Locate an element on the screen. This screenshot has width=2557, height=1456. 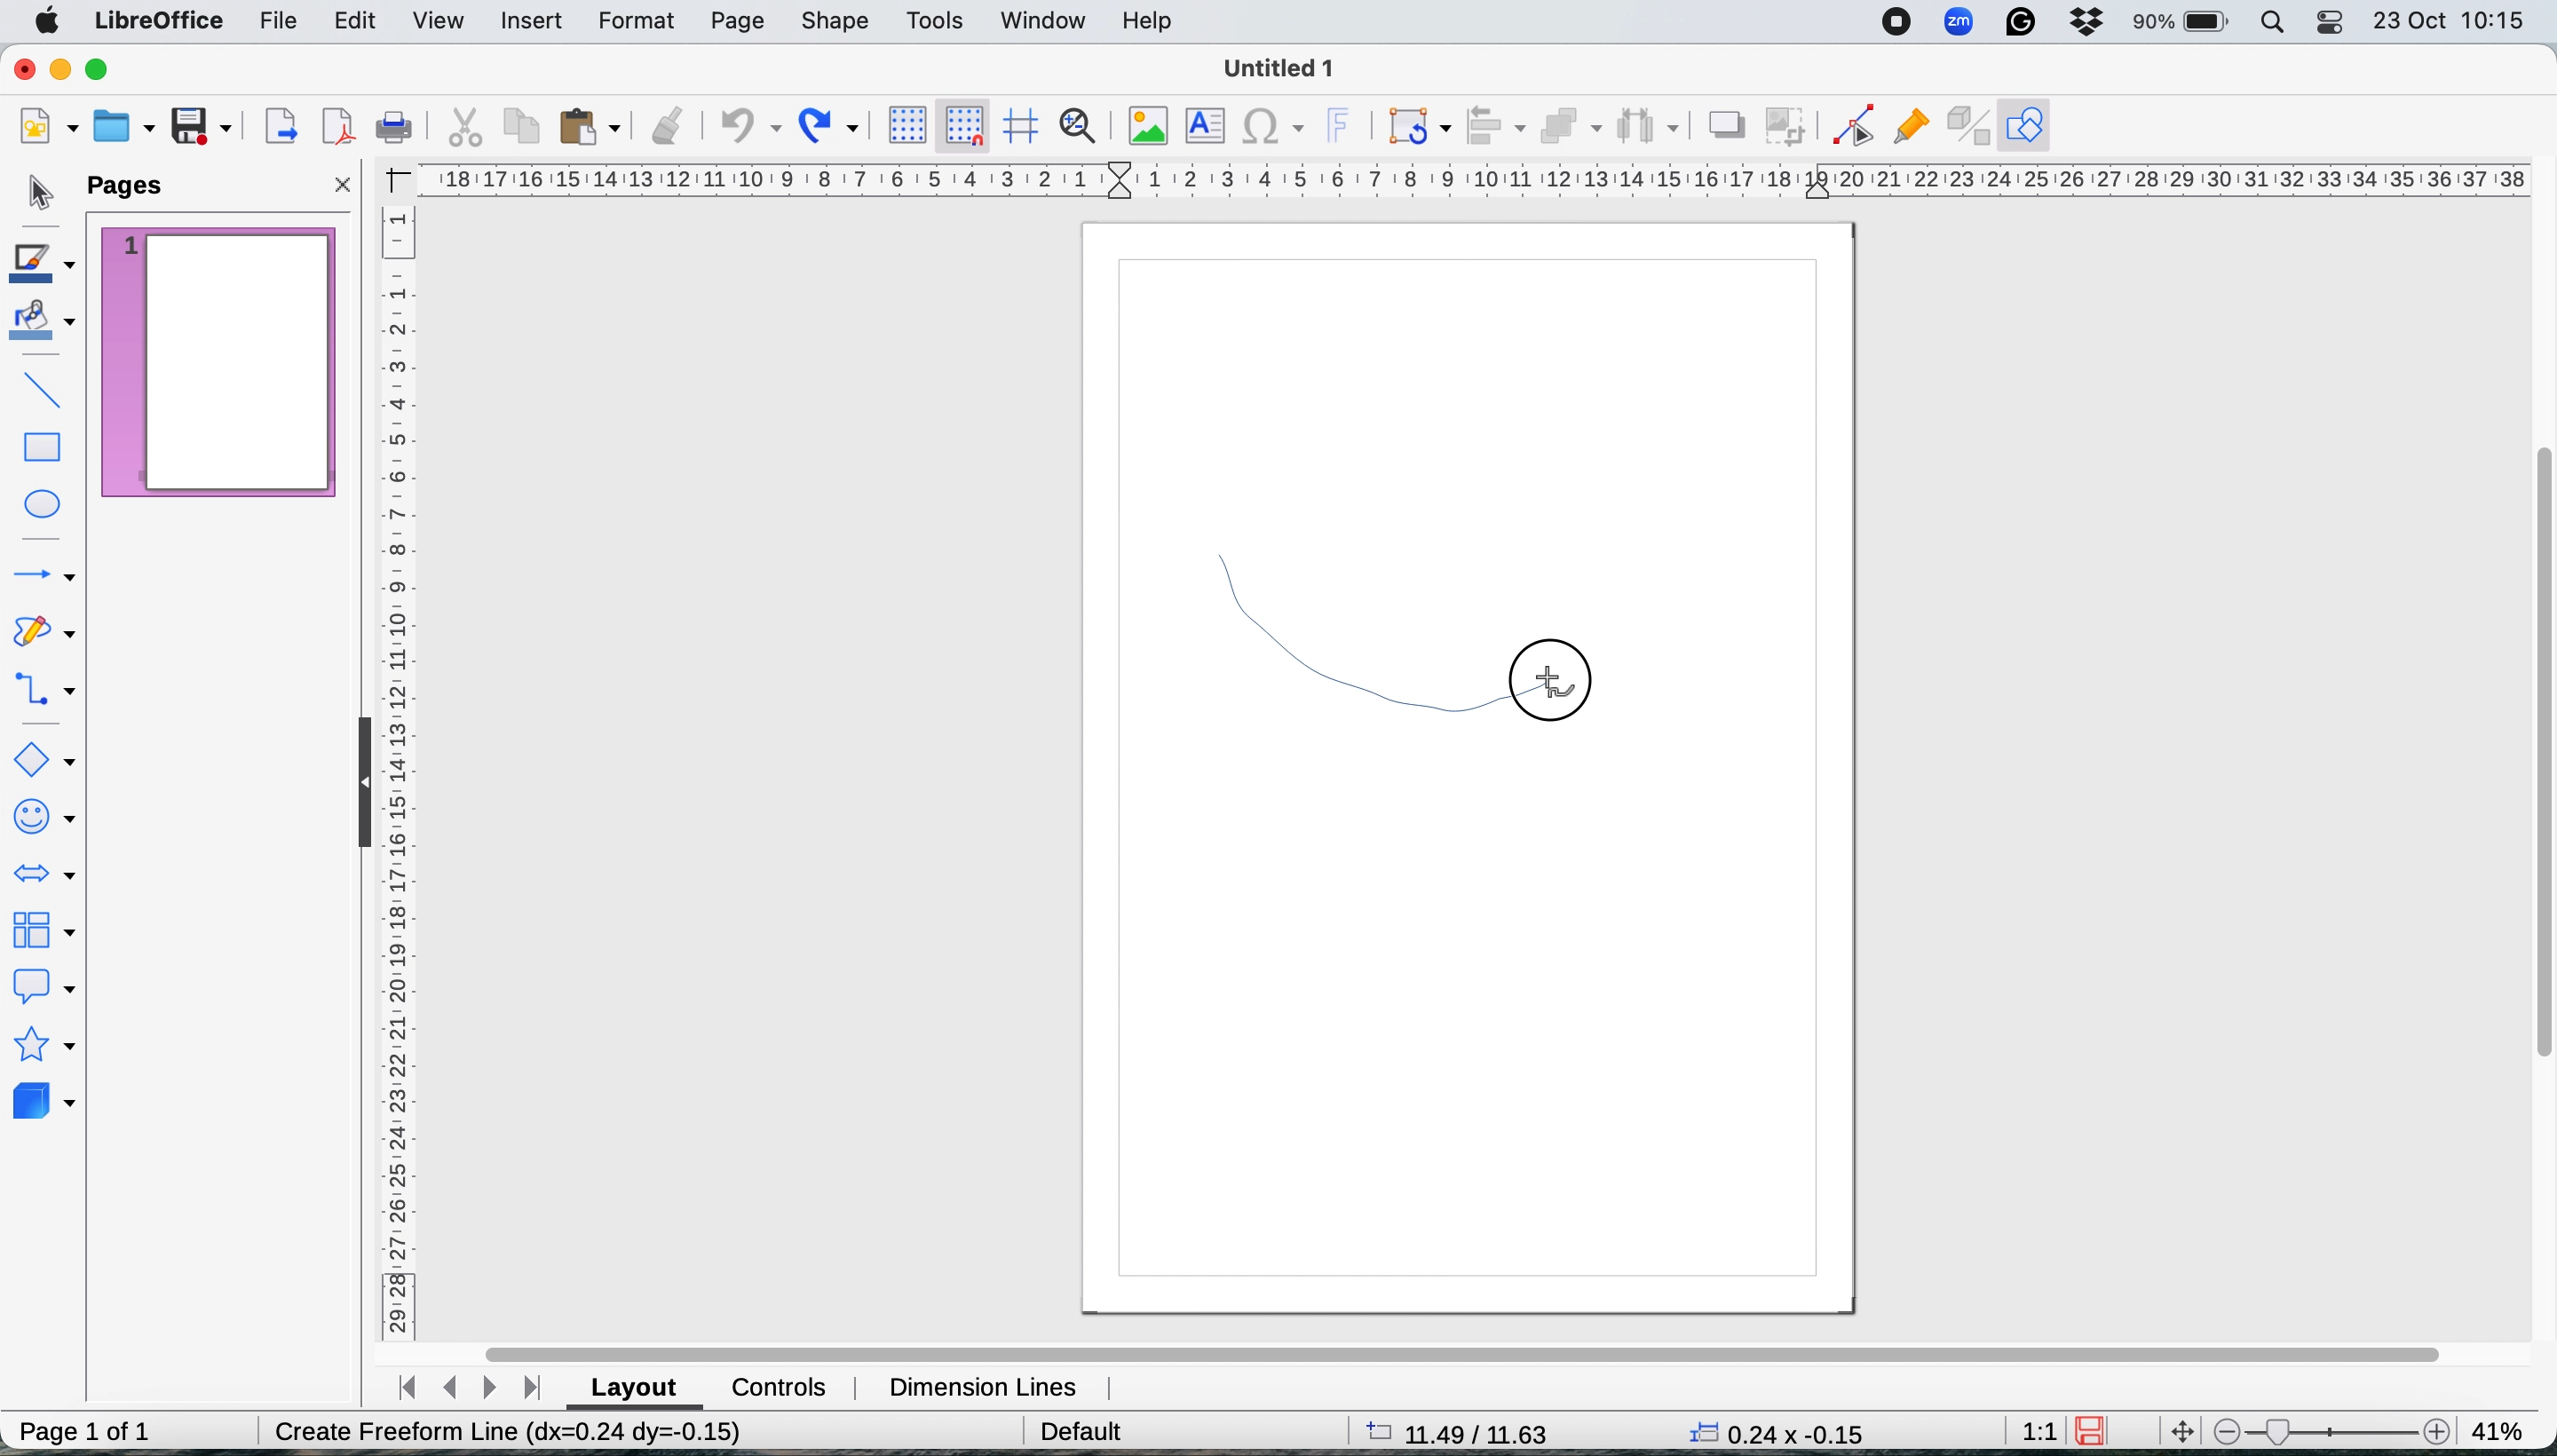
control center is located at coordinates (2332, 28).